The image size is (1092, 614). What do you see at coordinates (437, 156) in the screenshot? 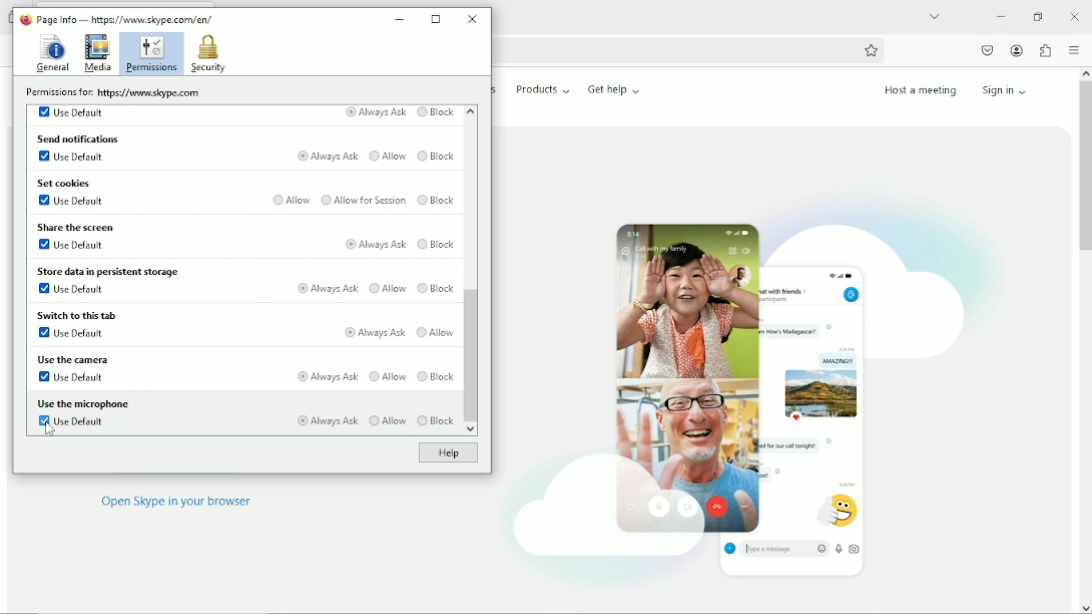
I see `Block` at bounding box center [437, 156].